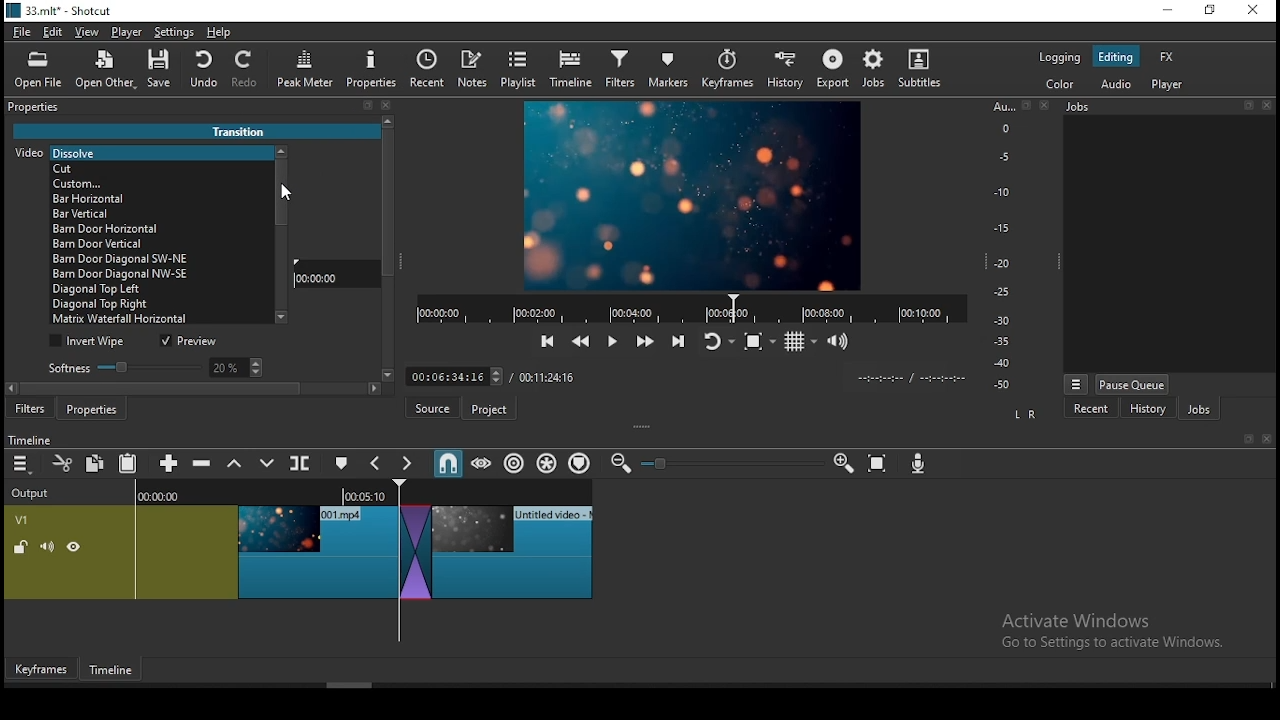 The height and width of the screenshot is (720, 1280). What do you see at coordinates (159, 306) in the screenshot?
I see `transition option` at bounding box center [159, 306].